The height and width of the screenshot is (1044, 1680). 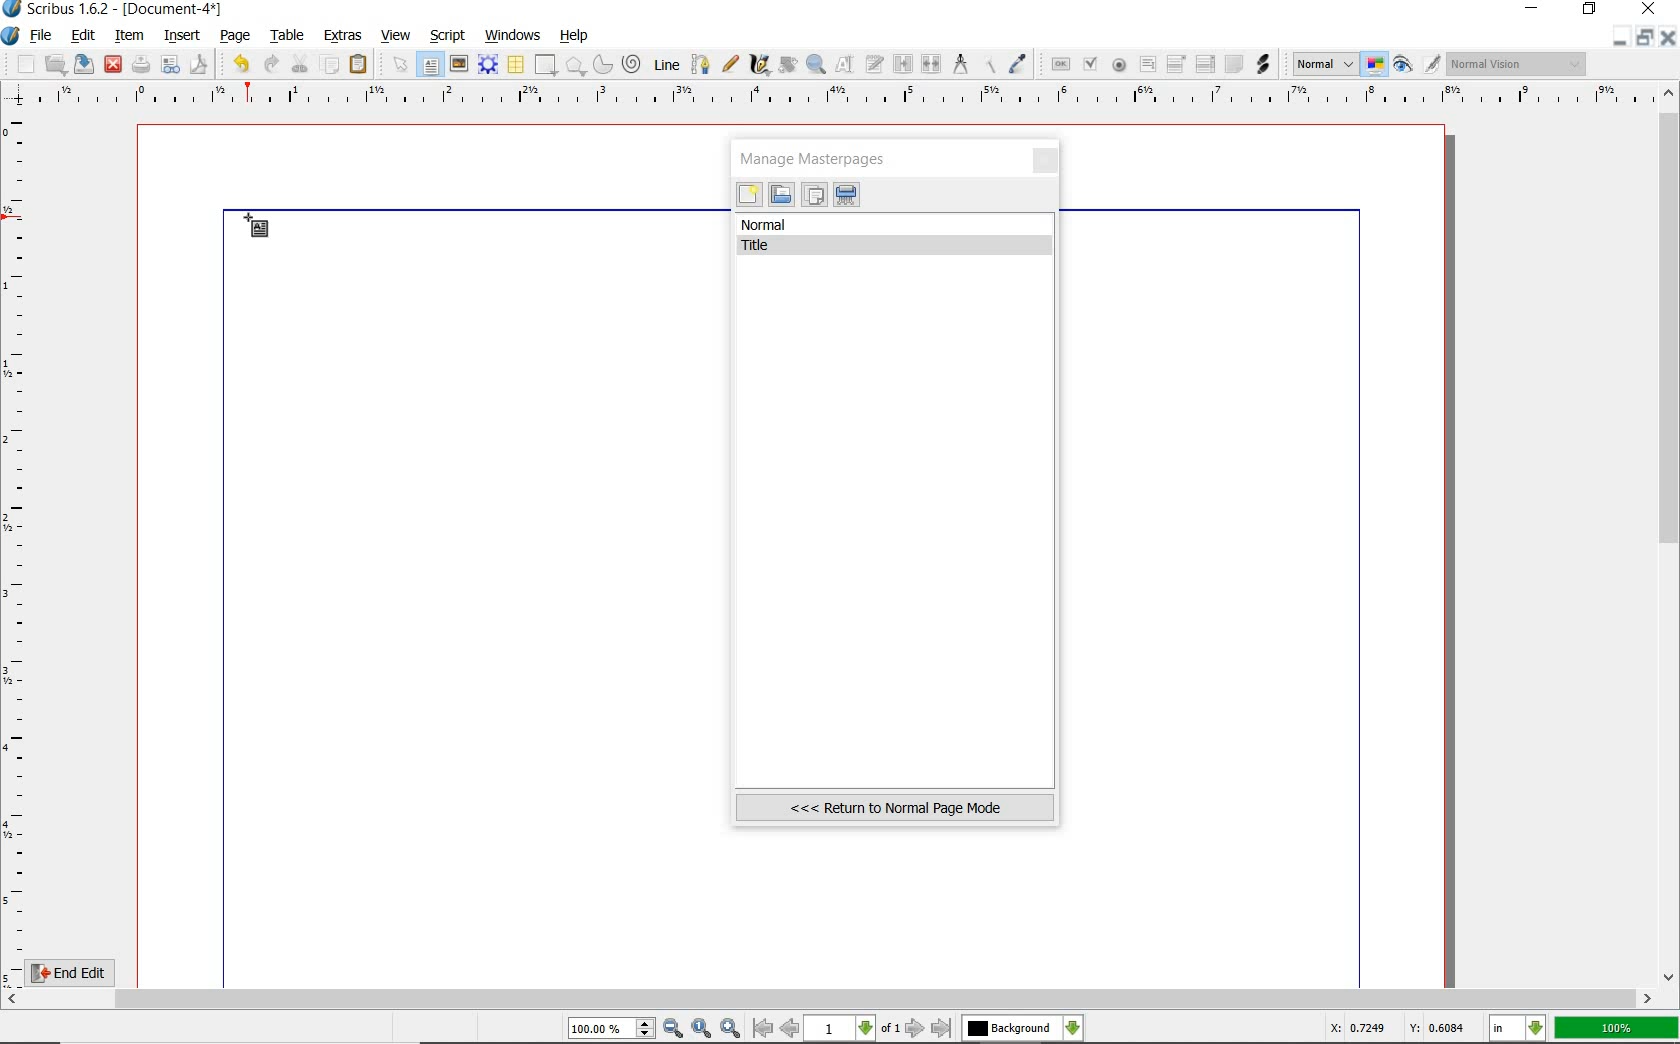 What do you see at coordinates (847, 195) in the screenshot?
I see `delete the selected masterpages` at bounding box center [847, 195].